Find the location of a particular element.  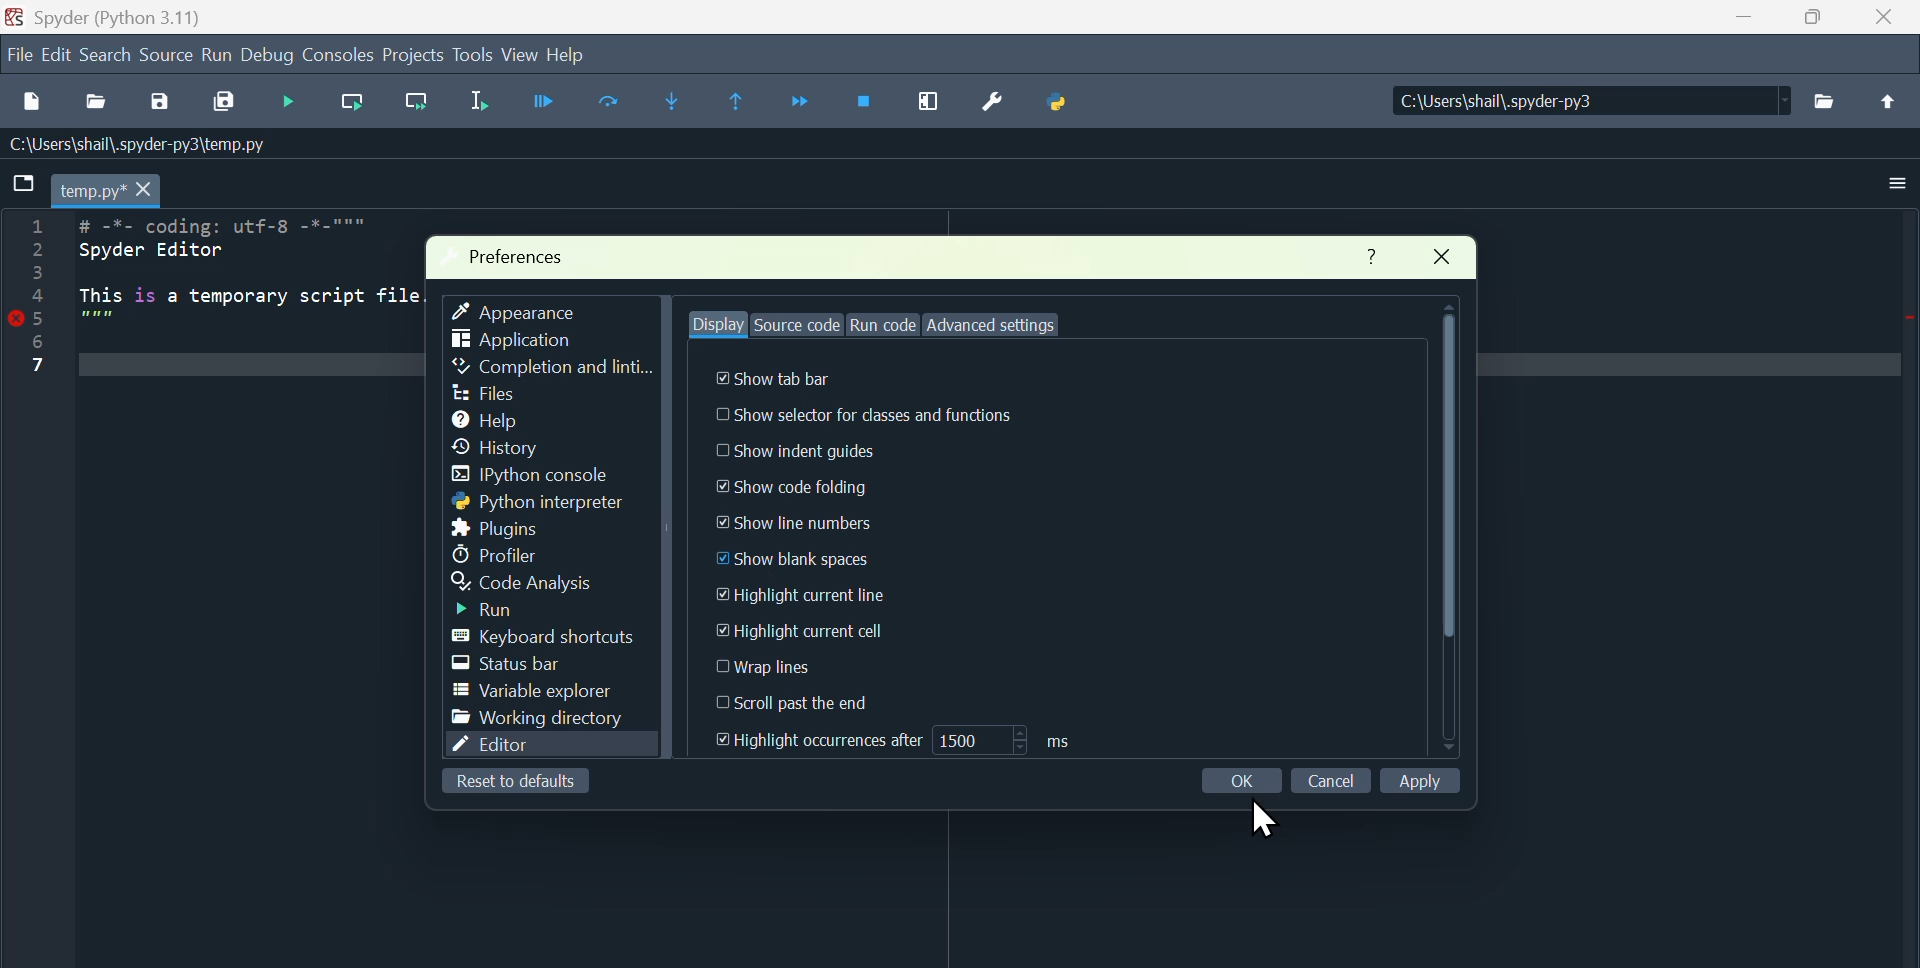

Source code is located at coordinates (797, 324).